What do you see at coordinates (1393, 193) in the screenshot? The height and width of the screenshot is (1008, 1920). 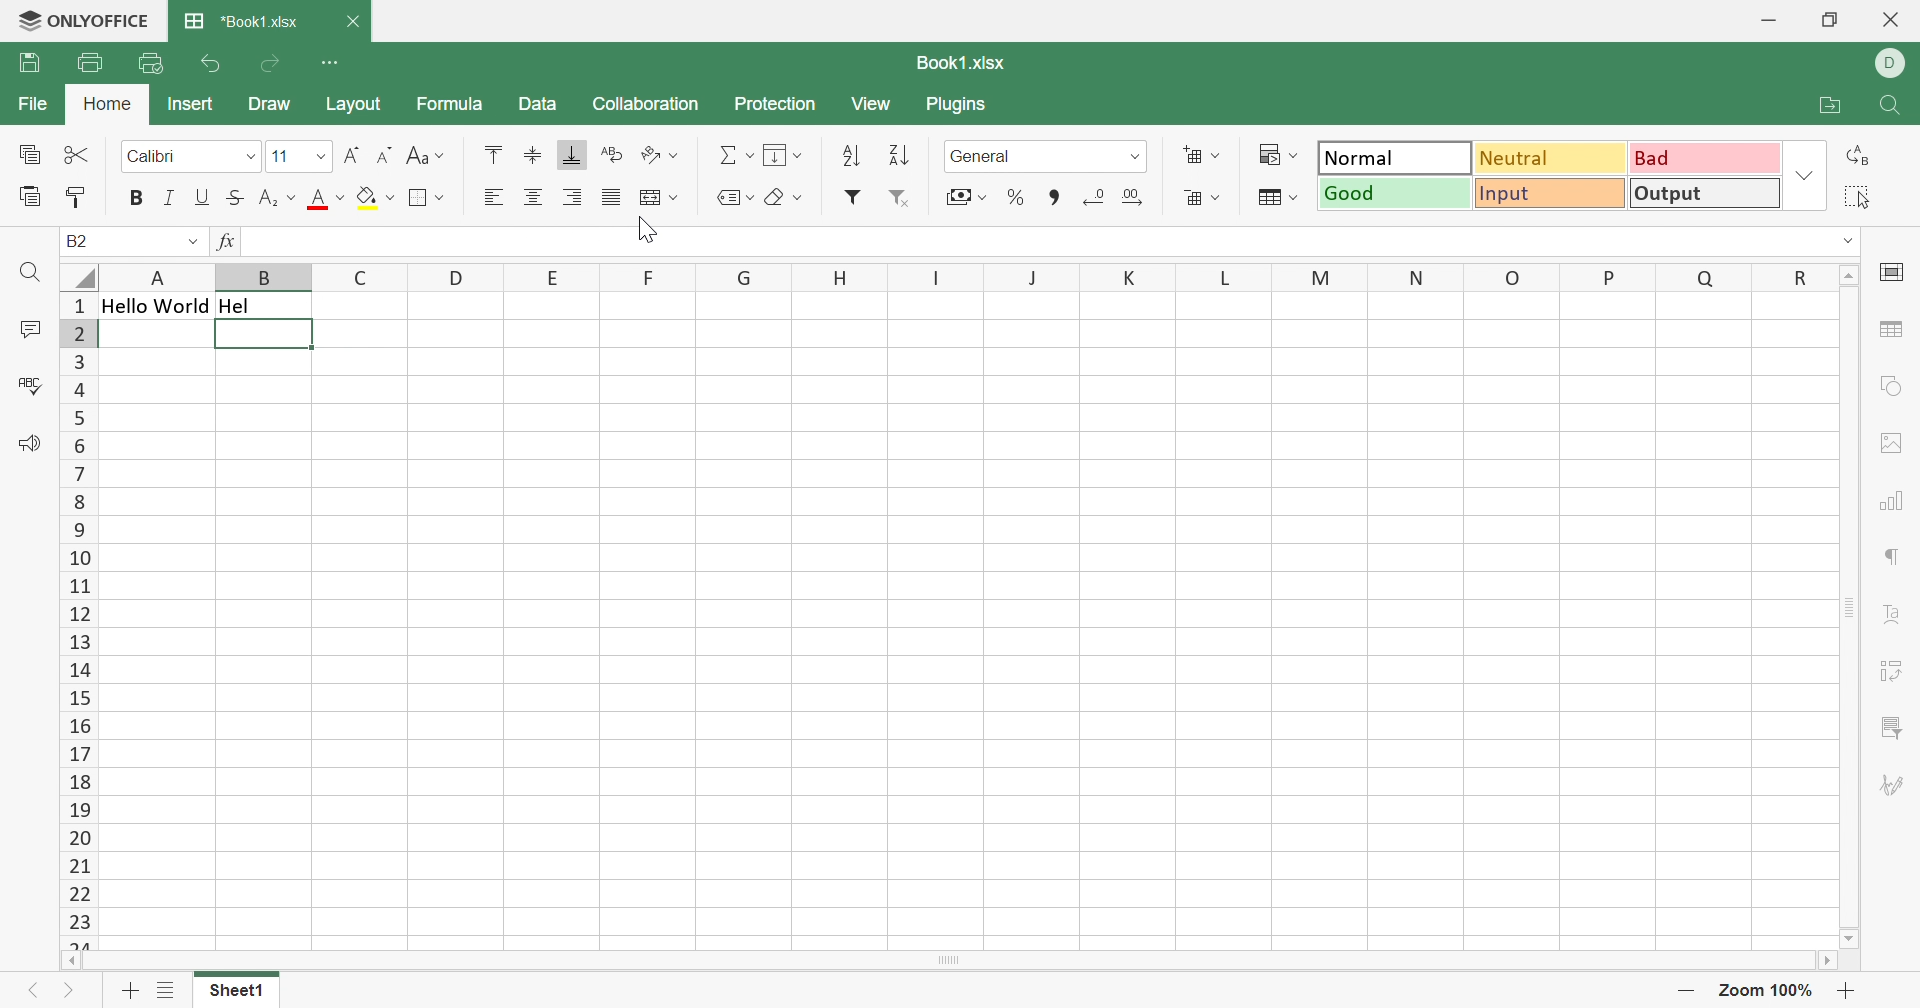 I see `Good` at bounding box center [1393, 193].